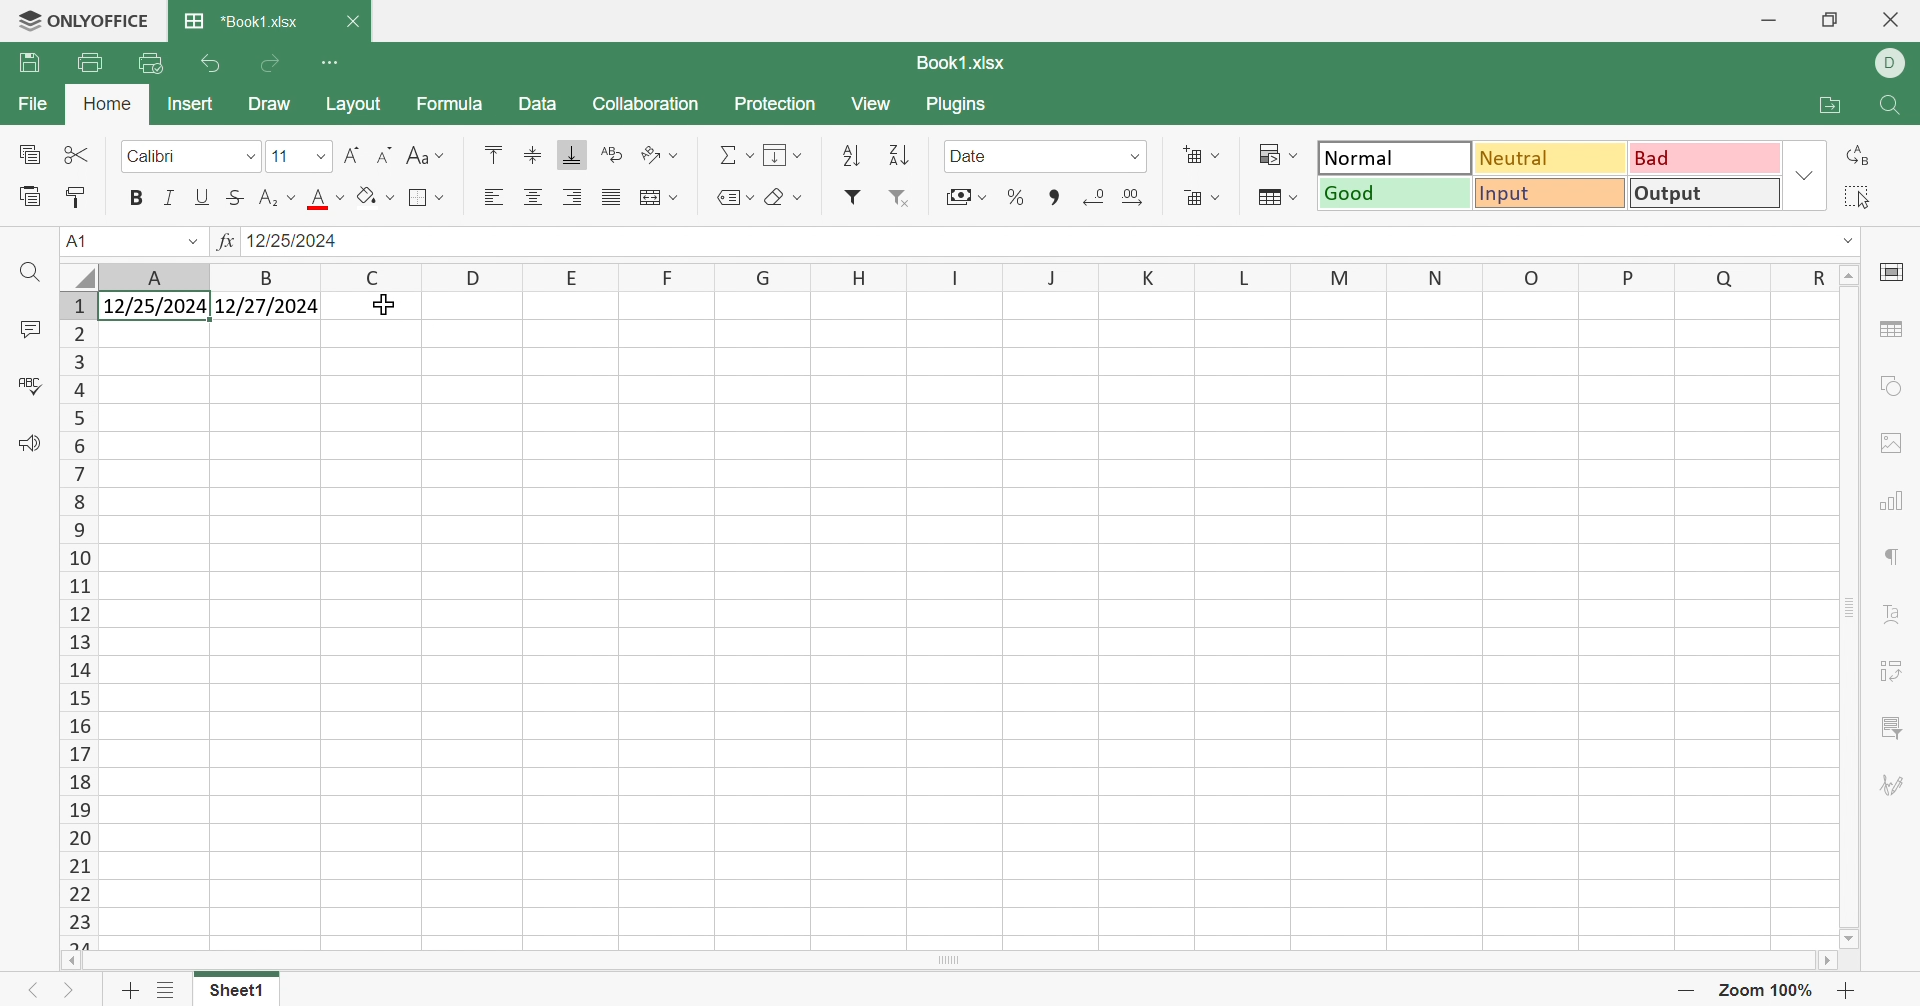 The height and width of the screenshot is (1006, 1920). What do you see at coordinates (1895, 786) in the screenshot?
I see `Signature settings` at bounding box center [1895, 786].